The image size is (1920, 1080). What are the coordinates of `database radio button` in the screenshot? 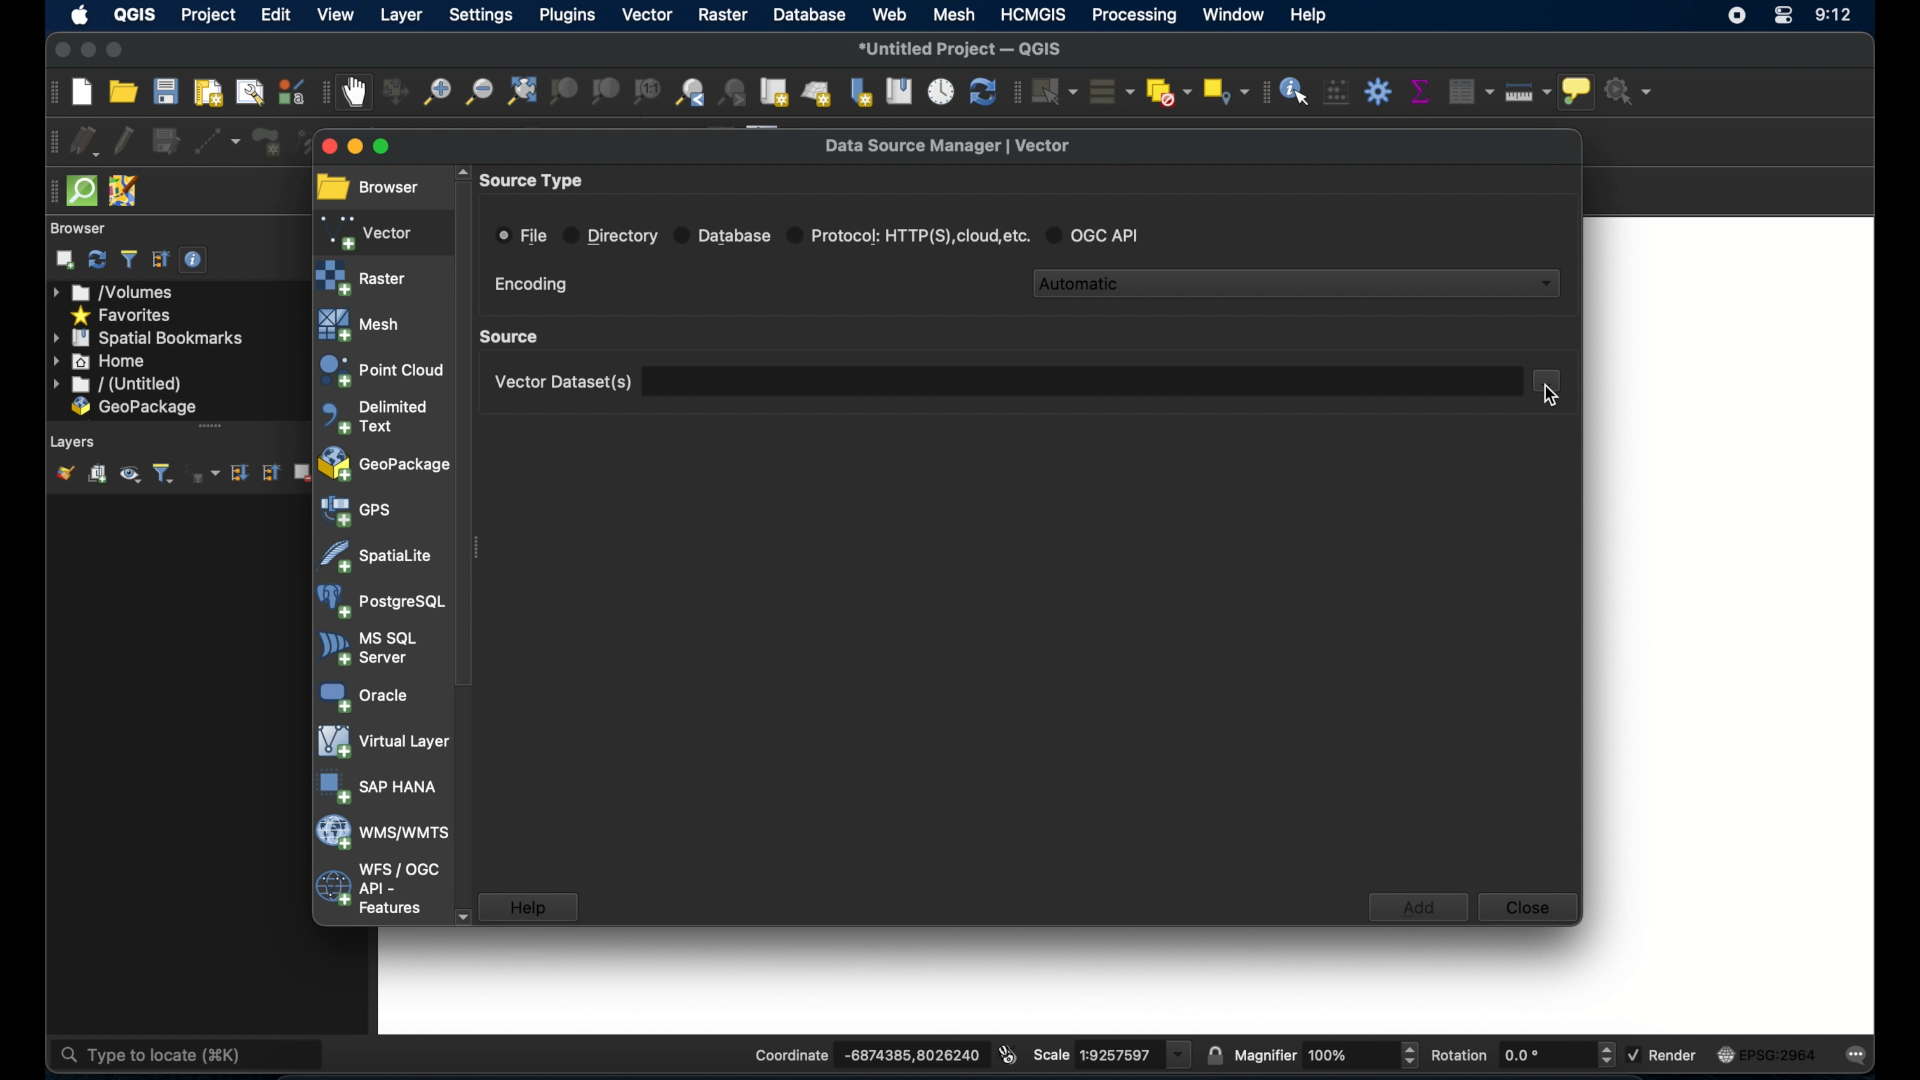 It's located at (723, 234).